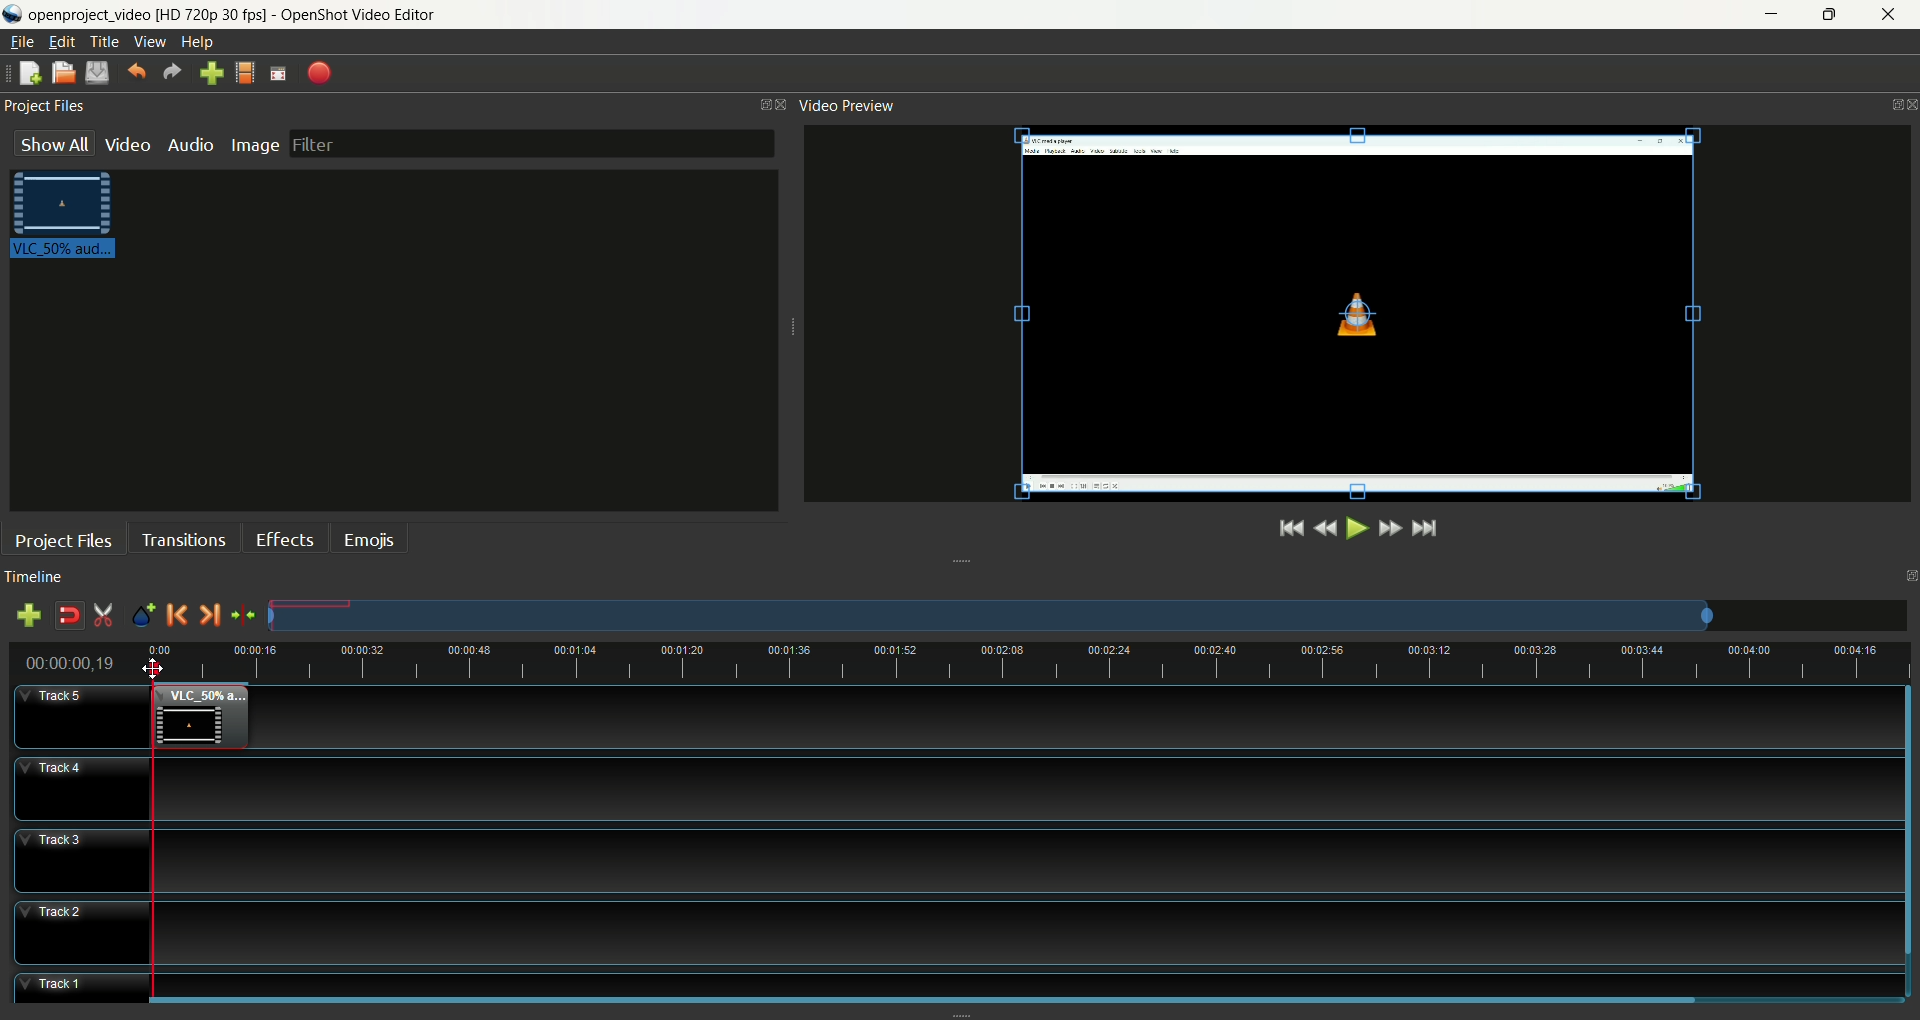 This screenshot has width=1920, height=1020. I want to click on image, so click(255, 142).